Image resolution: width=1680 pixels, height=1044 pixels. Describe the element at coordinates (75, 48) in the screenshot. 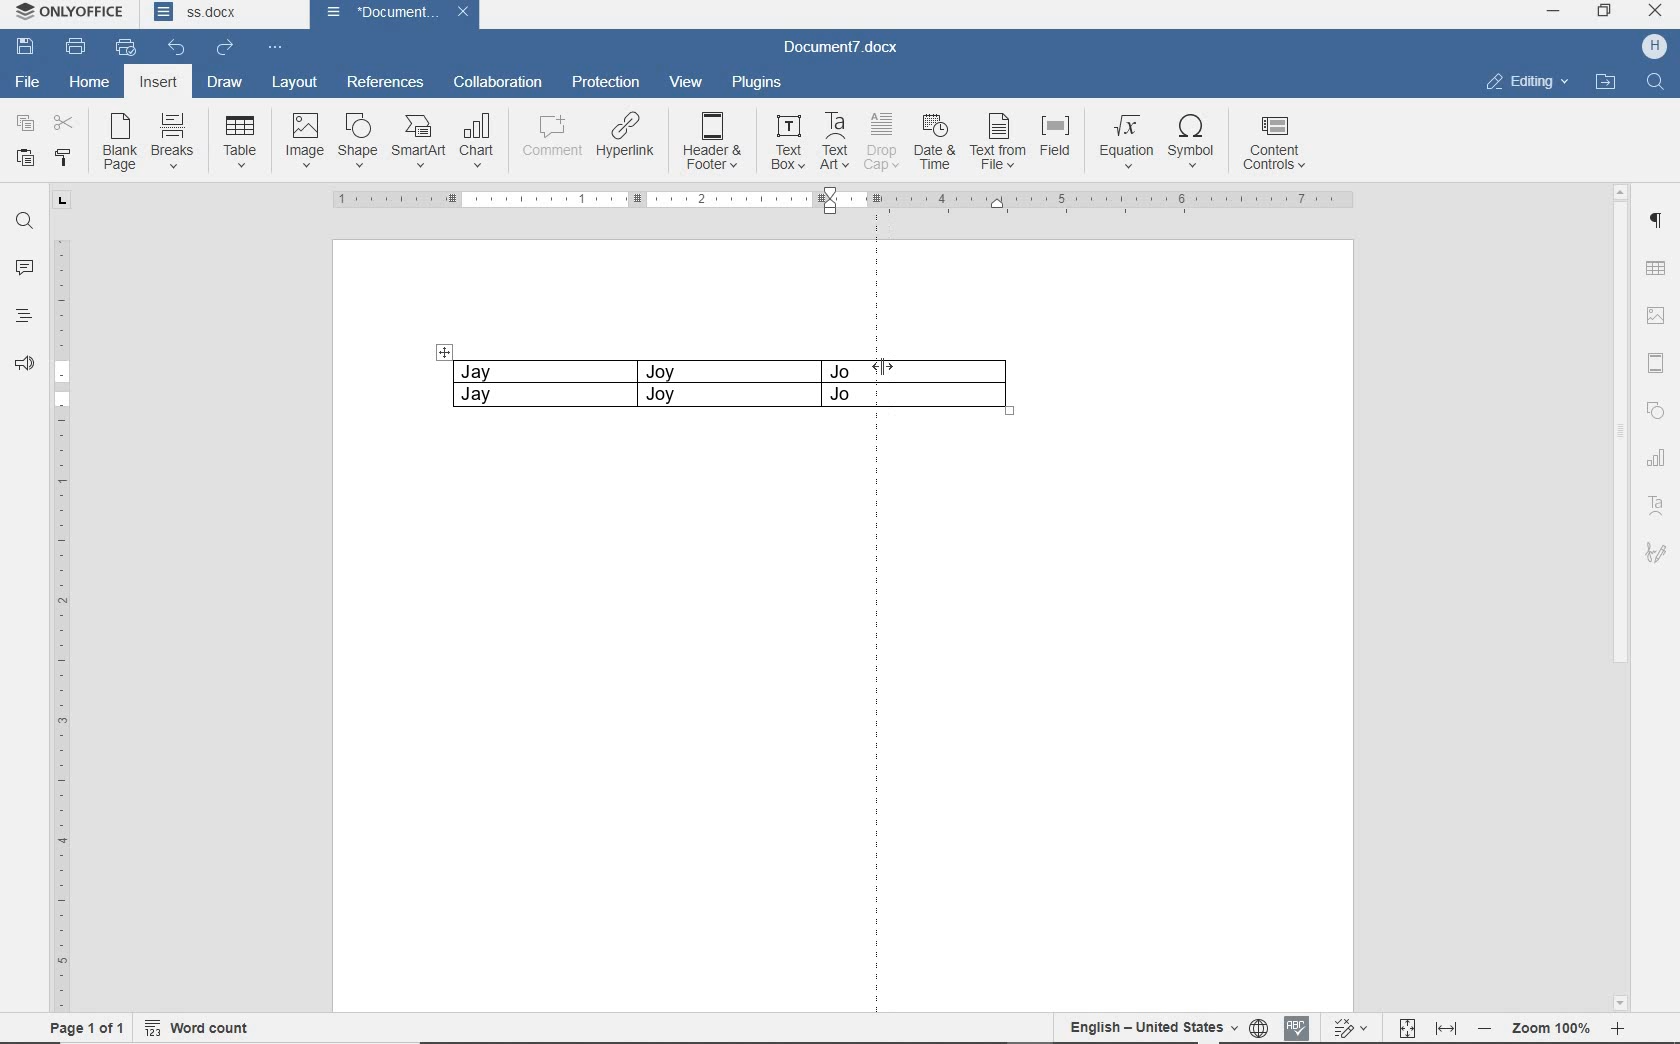

I see `PRINT` at that location.